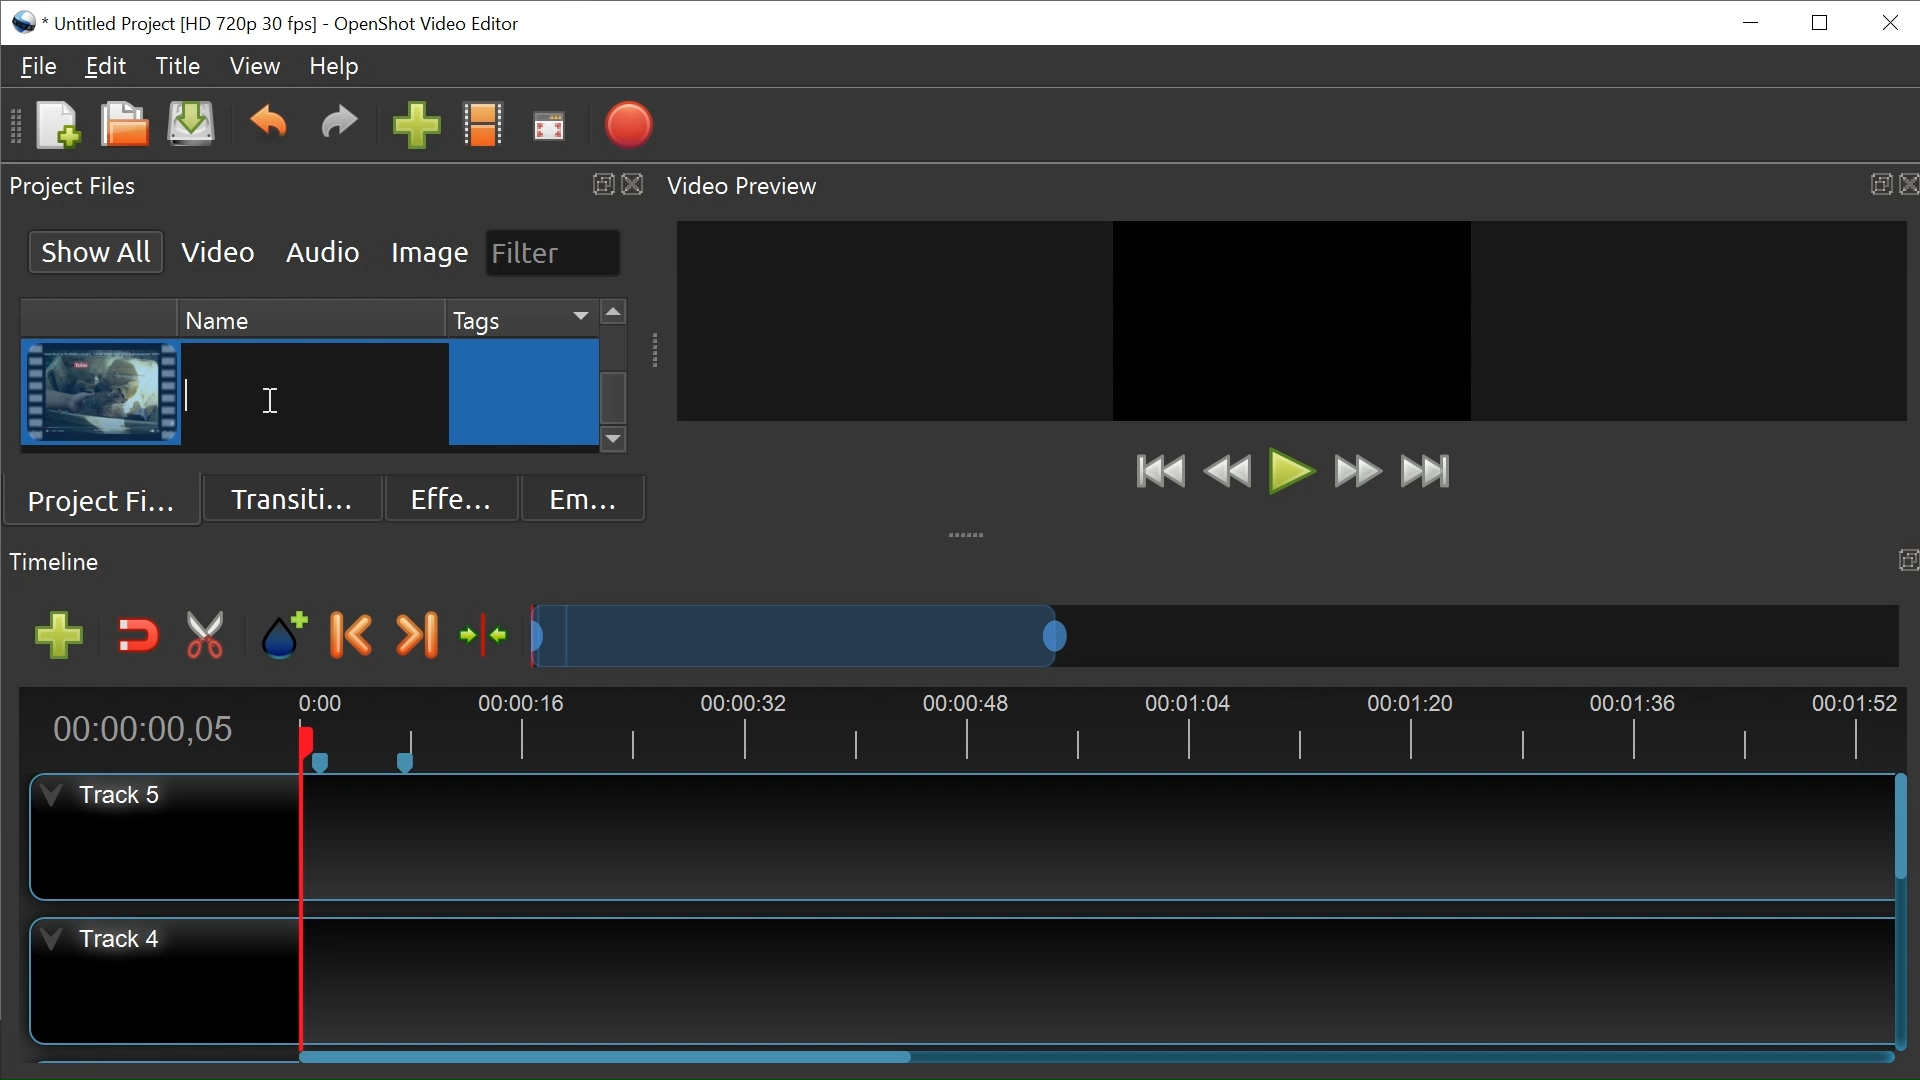  Describe the element at coordinates (579, 497) in the screenshot. I see `Emoji` at that location.